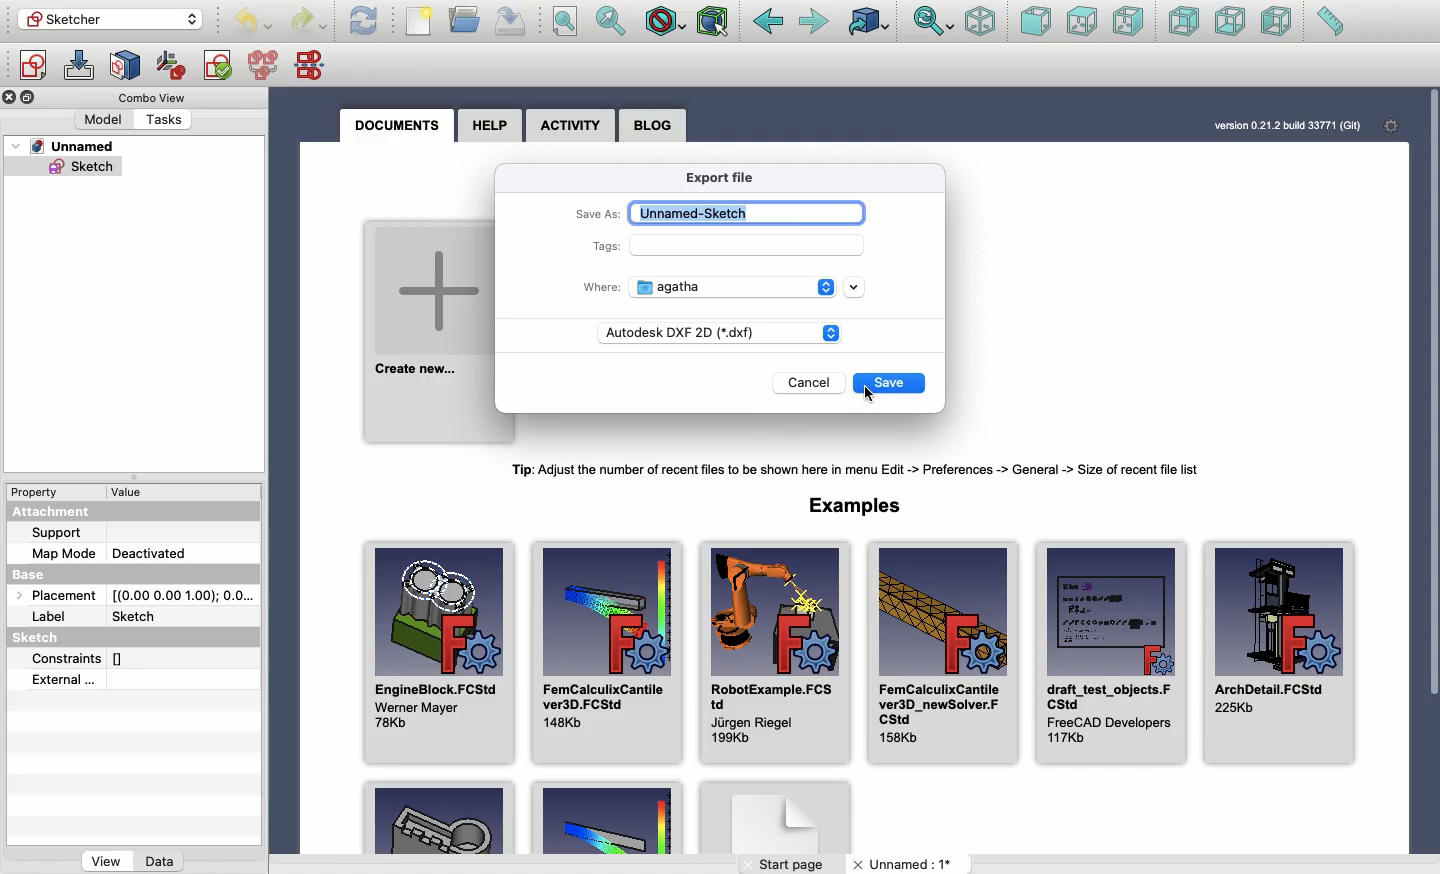  I want to click on Tip: Adjust the number of recent files to be shown here in menu Edit -> Preferences -> General -> Size of recent fle list, so click(866, 470).